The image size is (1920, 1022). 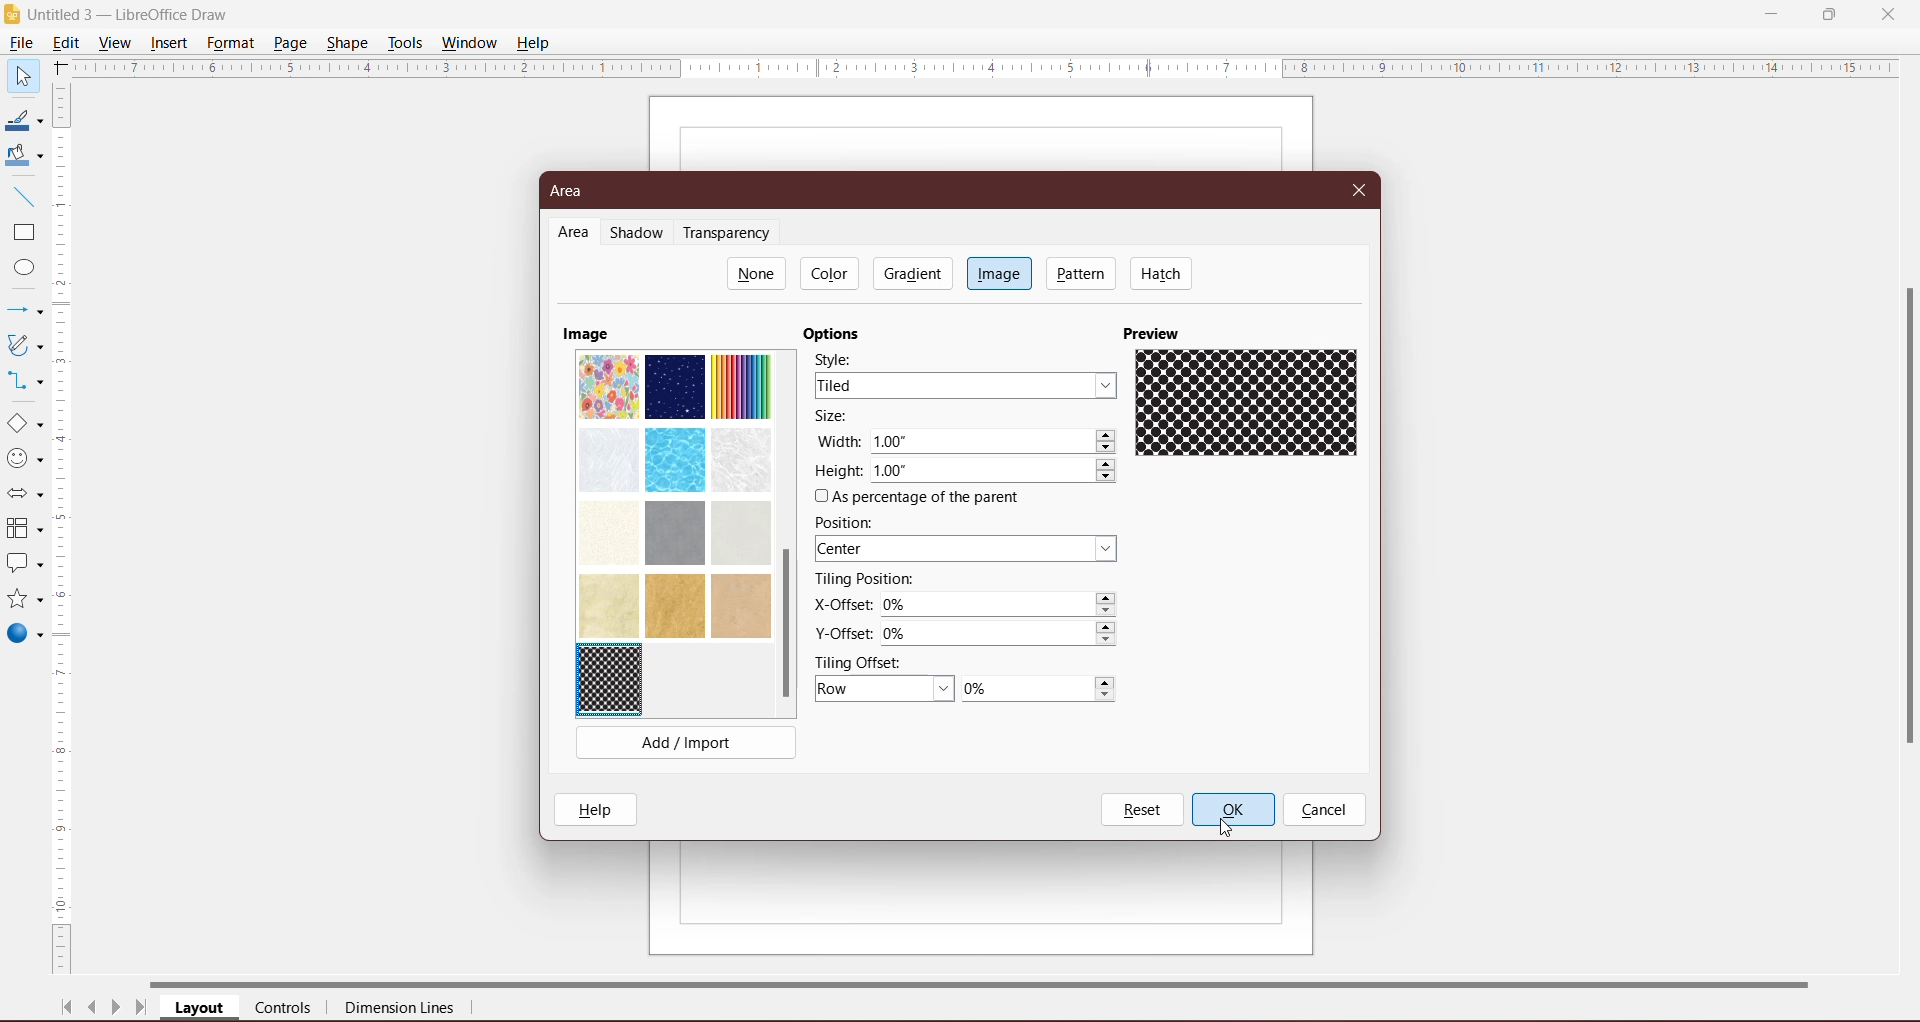 I want to click on Area, so click(x=574, y=233).